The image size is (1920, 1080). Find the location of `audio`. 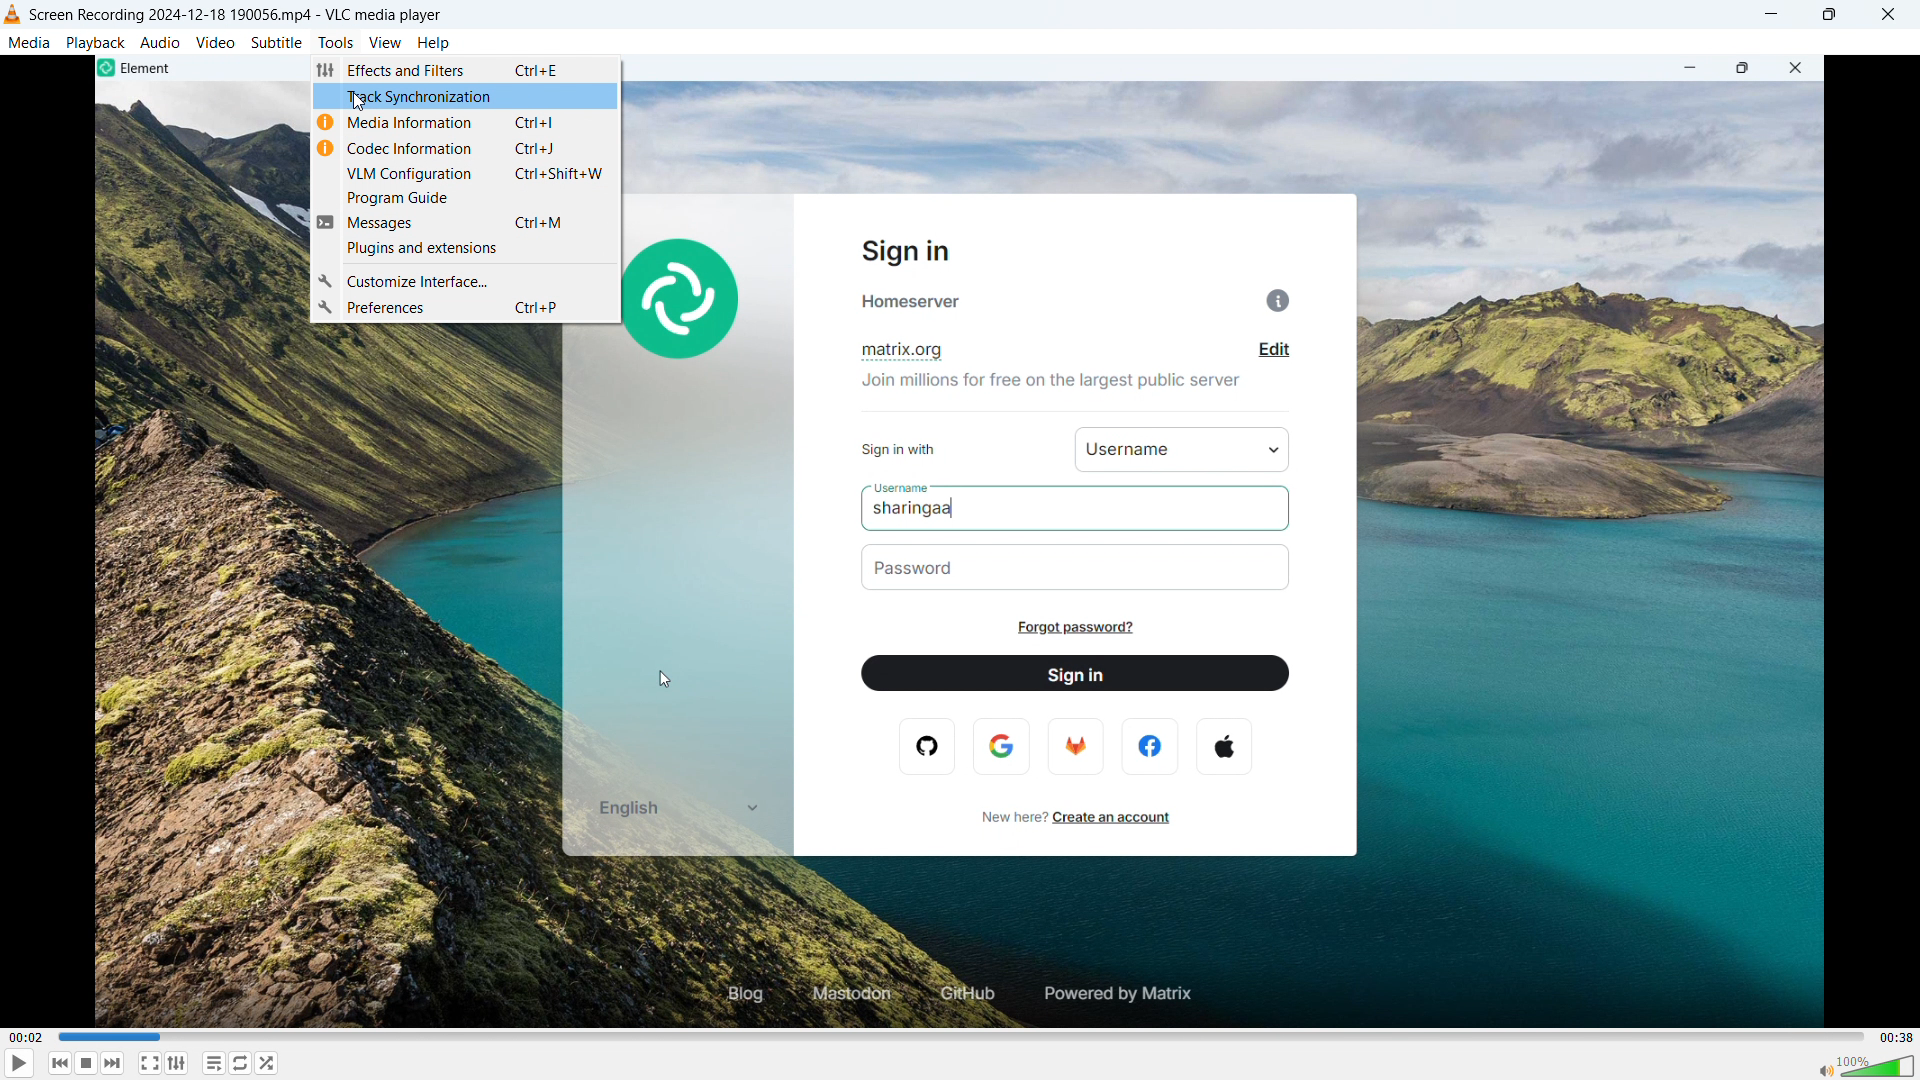

audio is located at coordinates (160, 43).